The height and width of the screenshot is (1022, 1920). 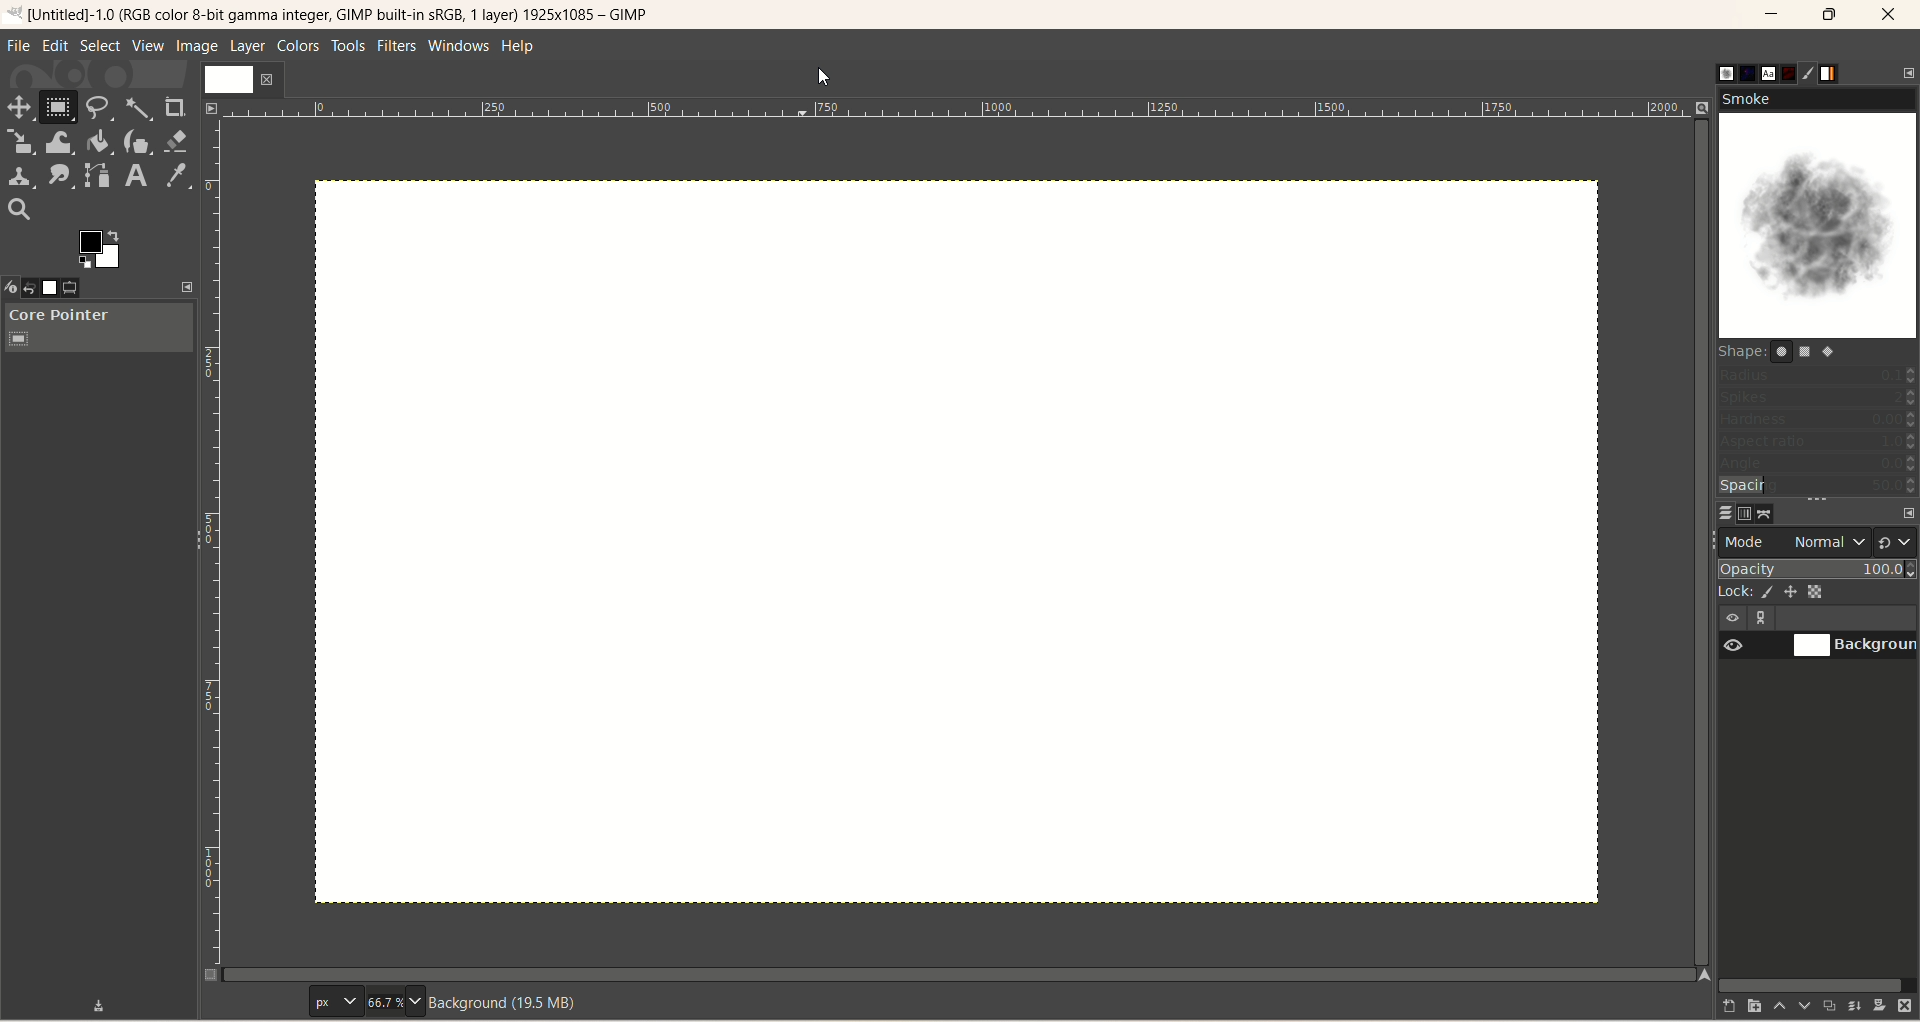 I want to click on view, so click(x=209, y=109).